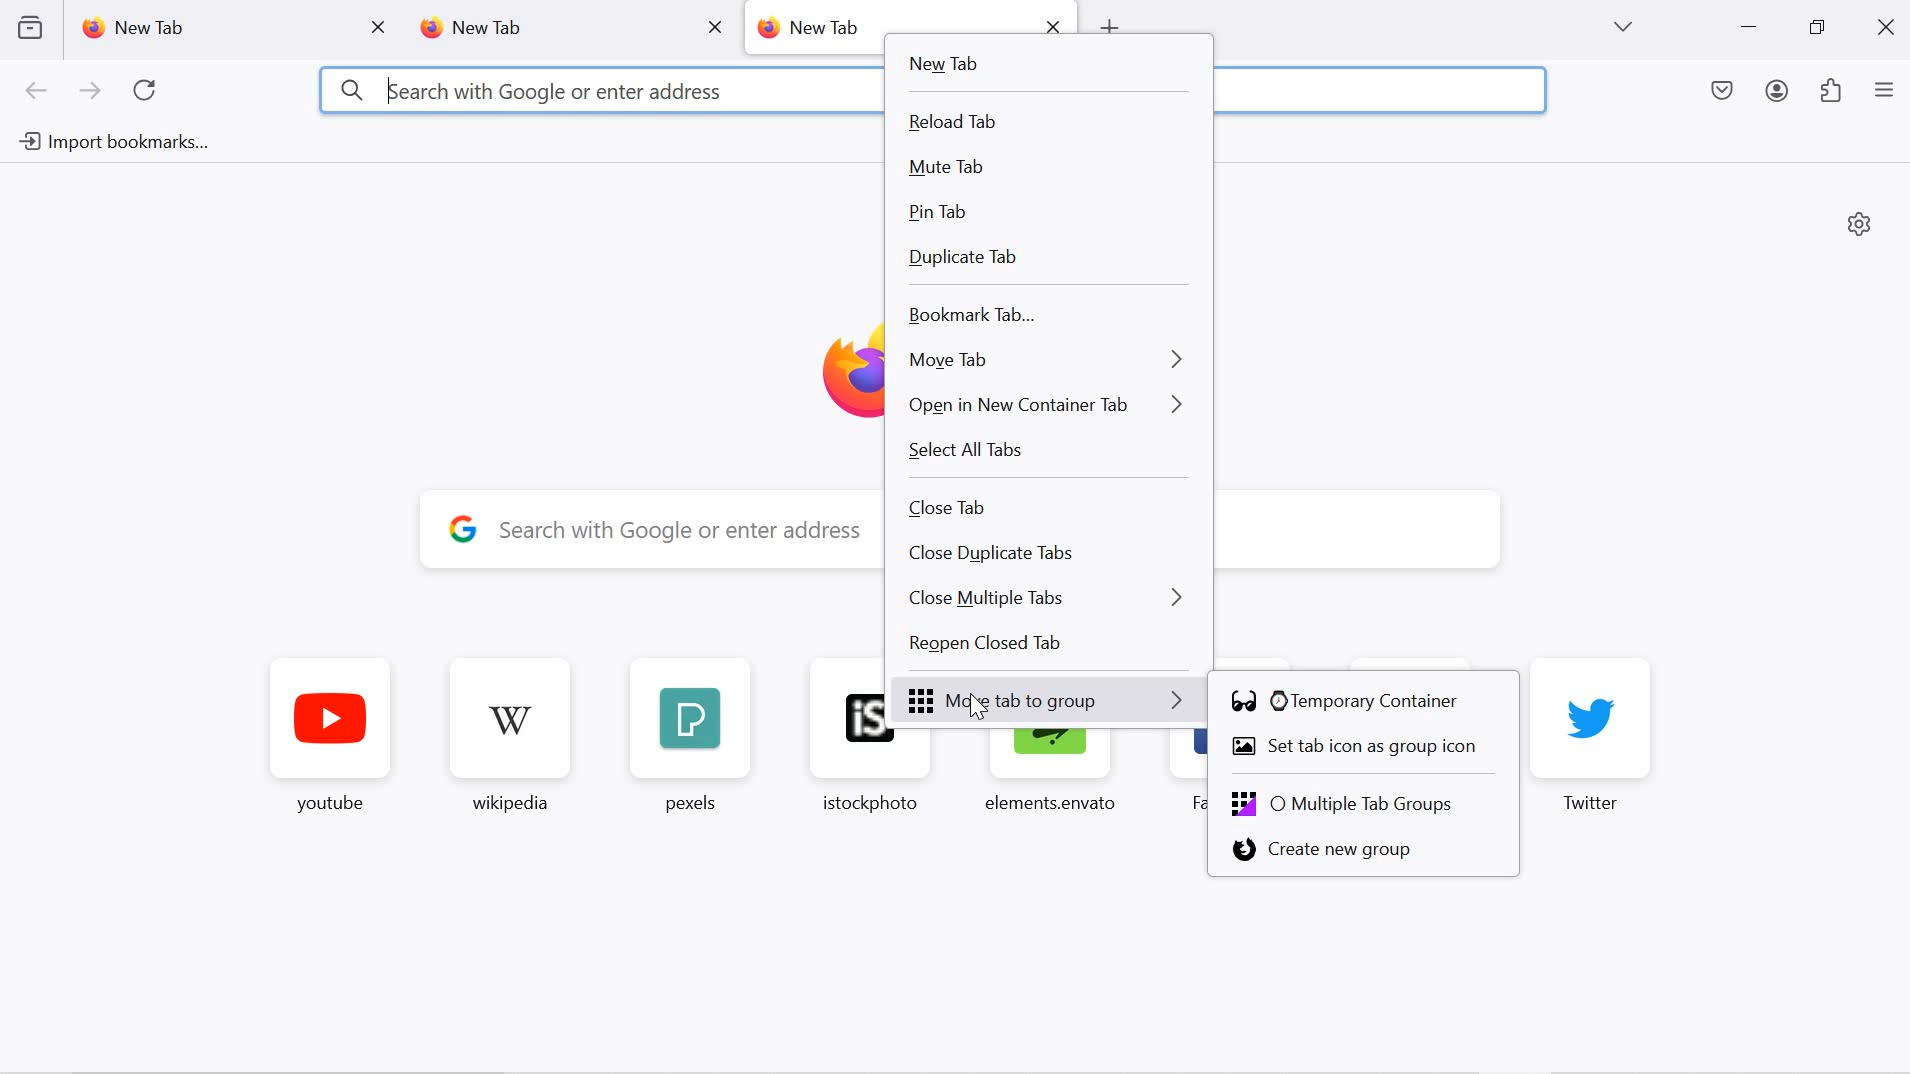  What do you see at coordinates (1884, 92) in the screenshot?
I see `application menu` at bounding box center [1884, 92].